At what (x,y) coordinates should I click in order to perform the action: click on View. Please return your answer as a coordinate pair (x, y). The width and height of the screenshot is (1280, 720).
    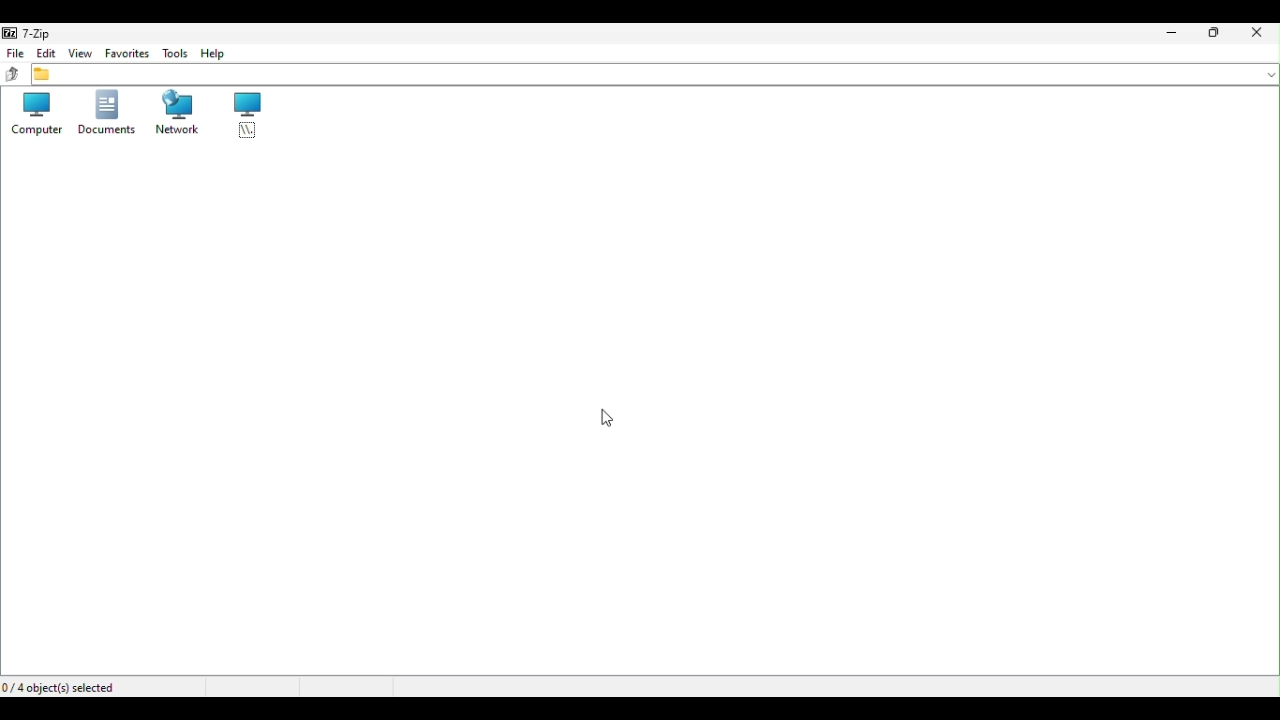
    Looking at the image, I should click on (82, 53).